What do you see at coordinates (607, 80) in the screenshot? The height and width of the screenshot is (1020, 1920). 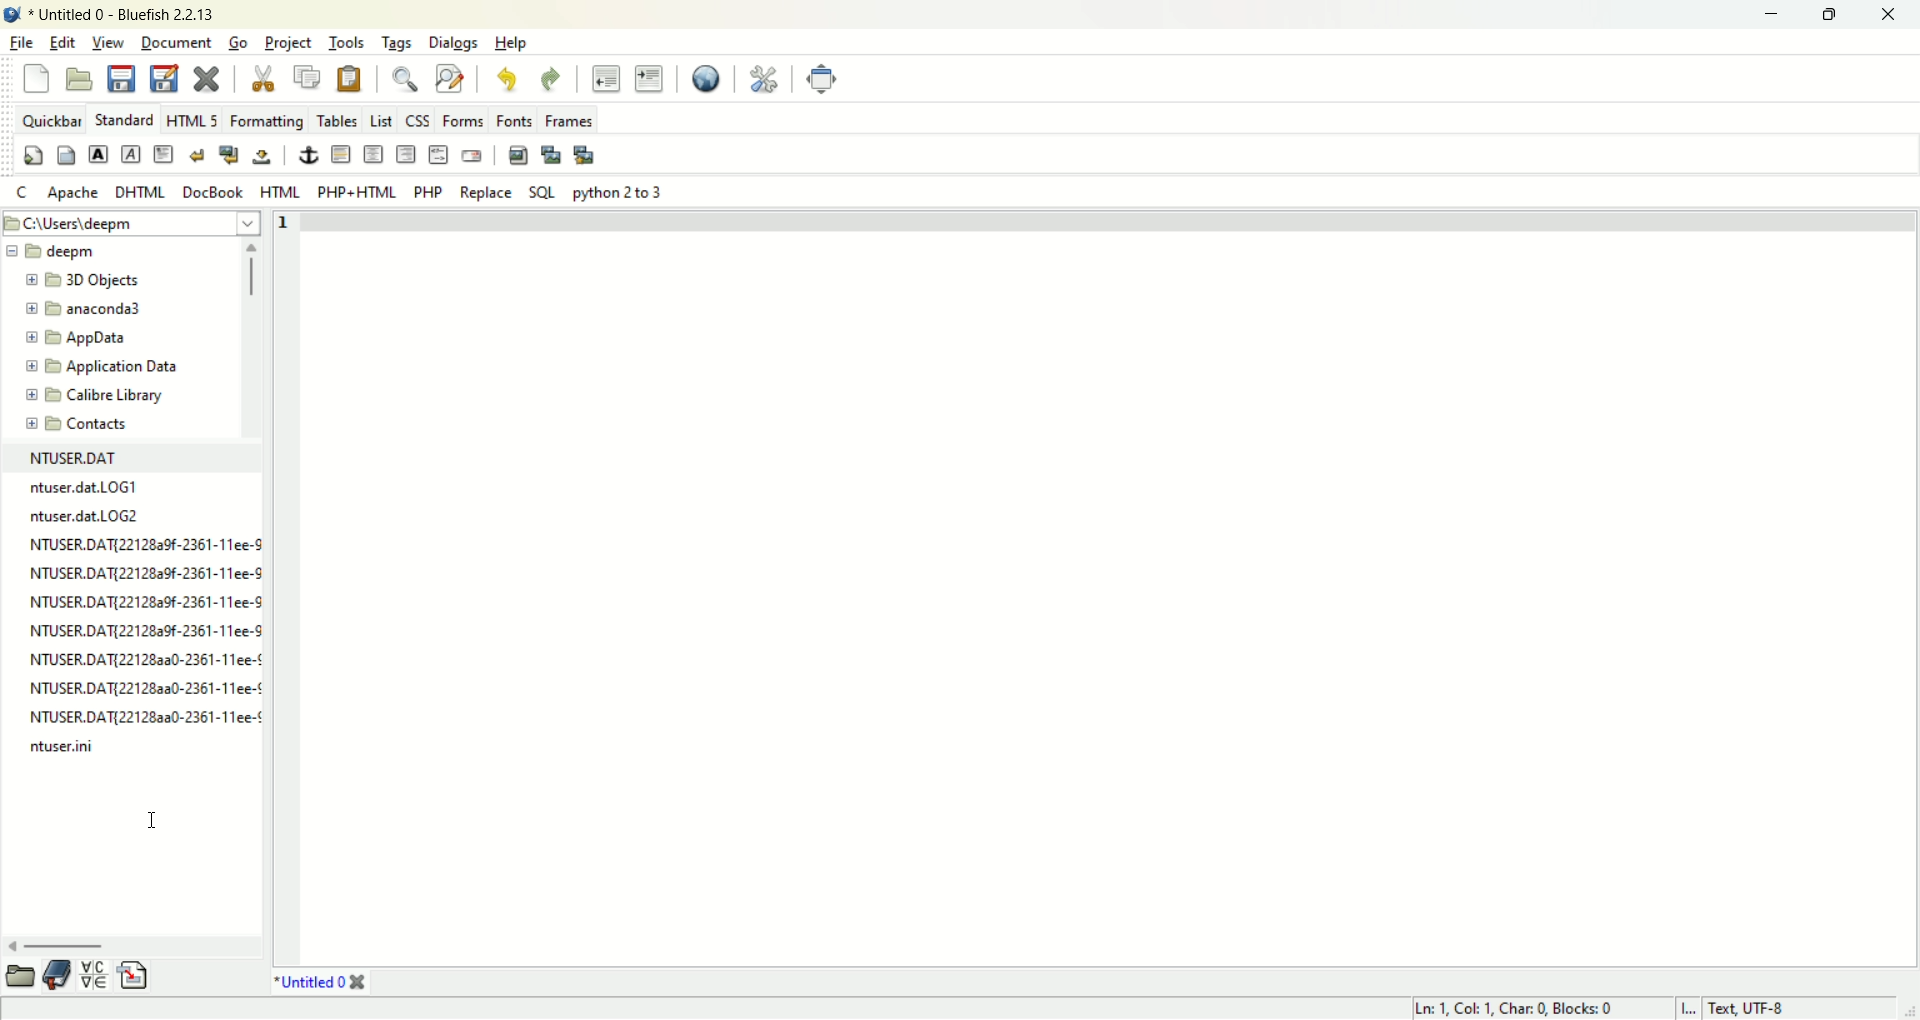 I see `unindent` at bounding box center [607, 80].